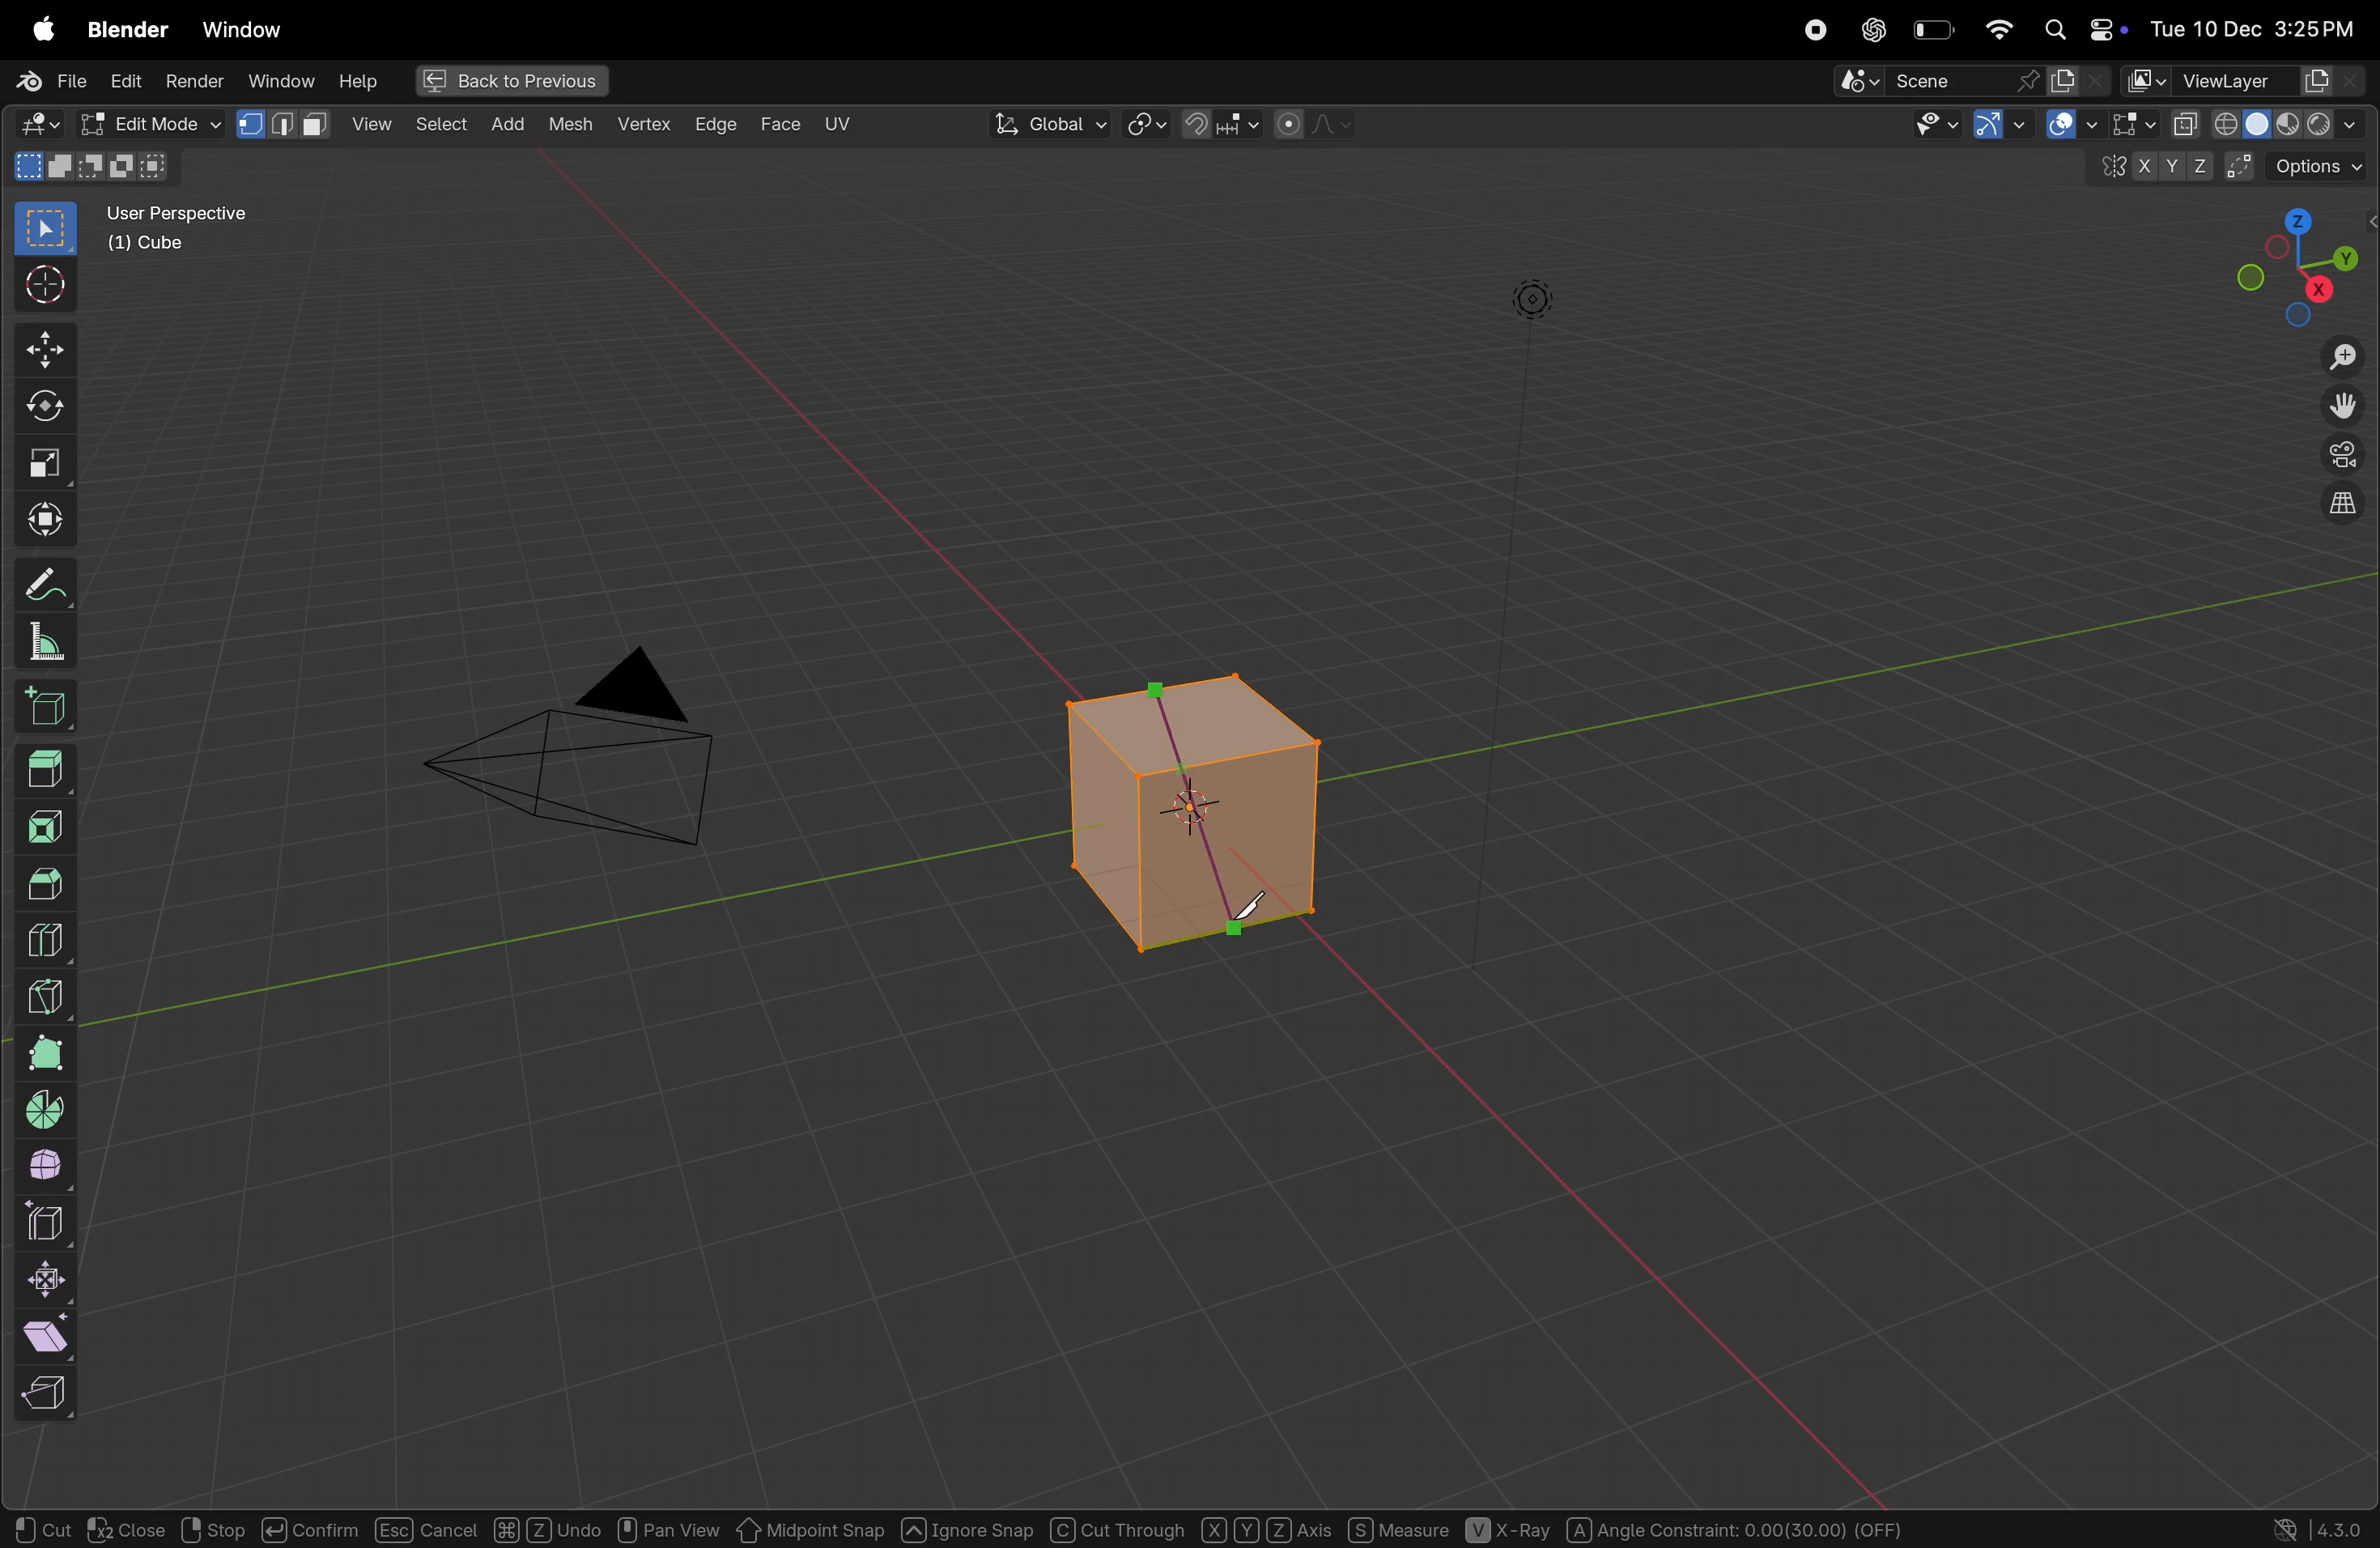  What do you see at coordinates (1973, 81) in the screenshot?
I see `Scene` at bounding box center [1973, 81].